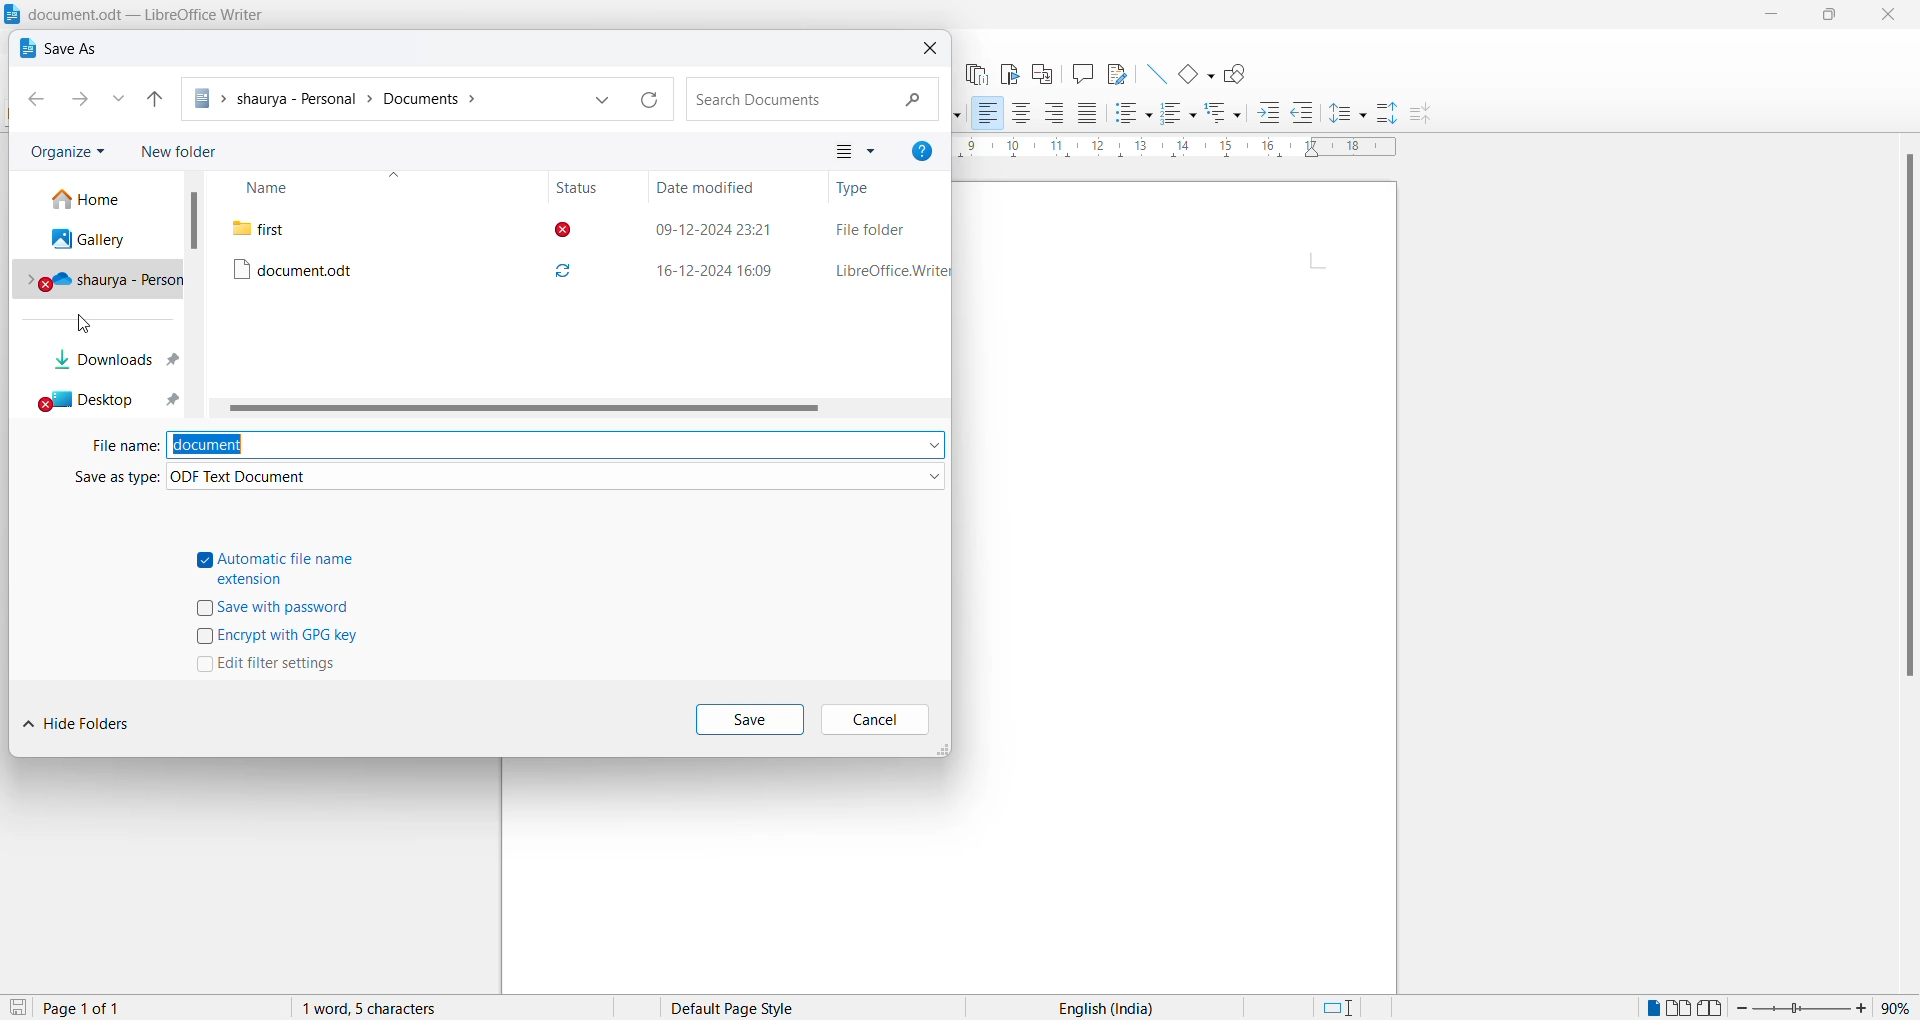 The width and height of the screenshot is (1920, 1020). What do you see at coordinates (1087, 115) in the screenshot?
I see `Justify` at bounding box center [1087, 115].